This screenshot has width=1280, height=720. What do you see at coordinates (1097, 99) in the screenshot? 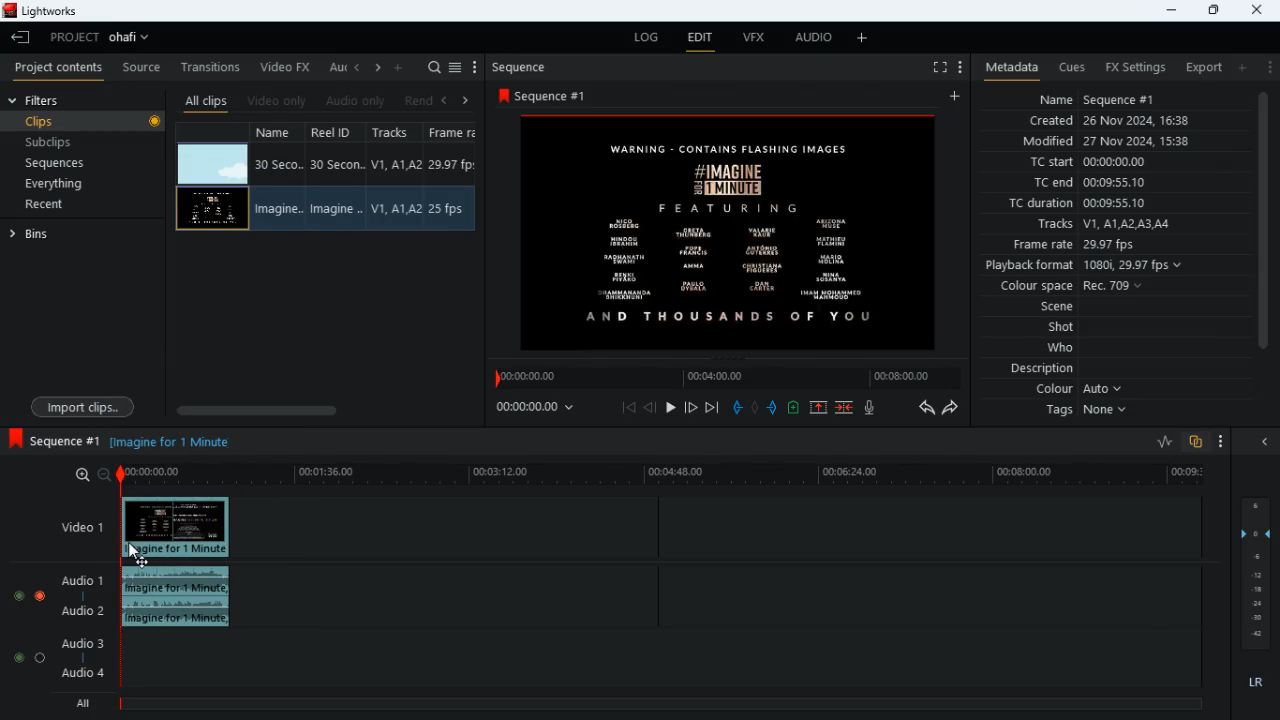
I see `name` at bounding box center [1097, 99].